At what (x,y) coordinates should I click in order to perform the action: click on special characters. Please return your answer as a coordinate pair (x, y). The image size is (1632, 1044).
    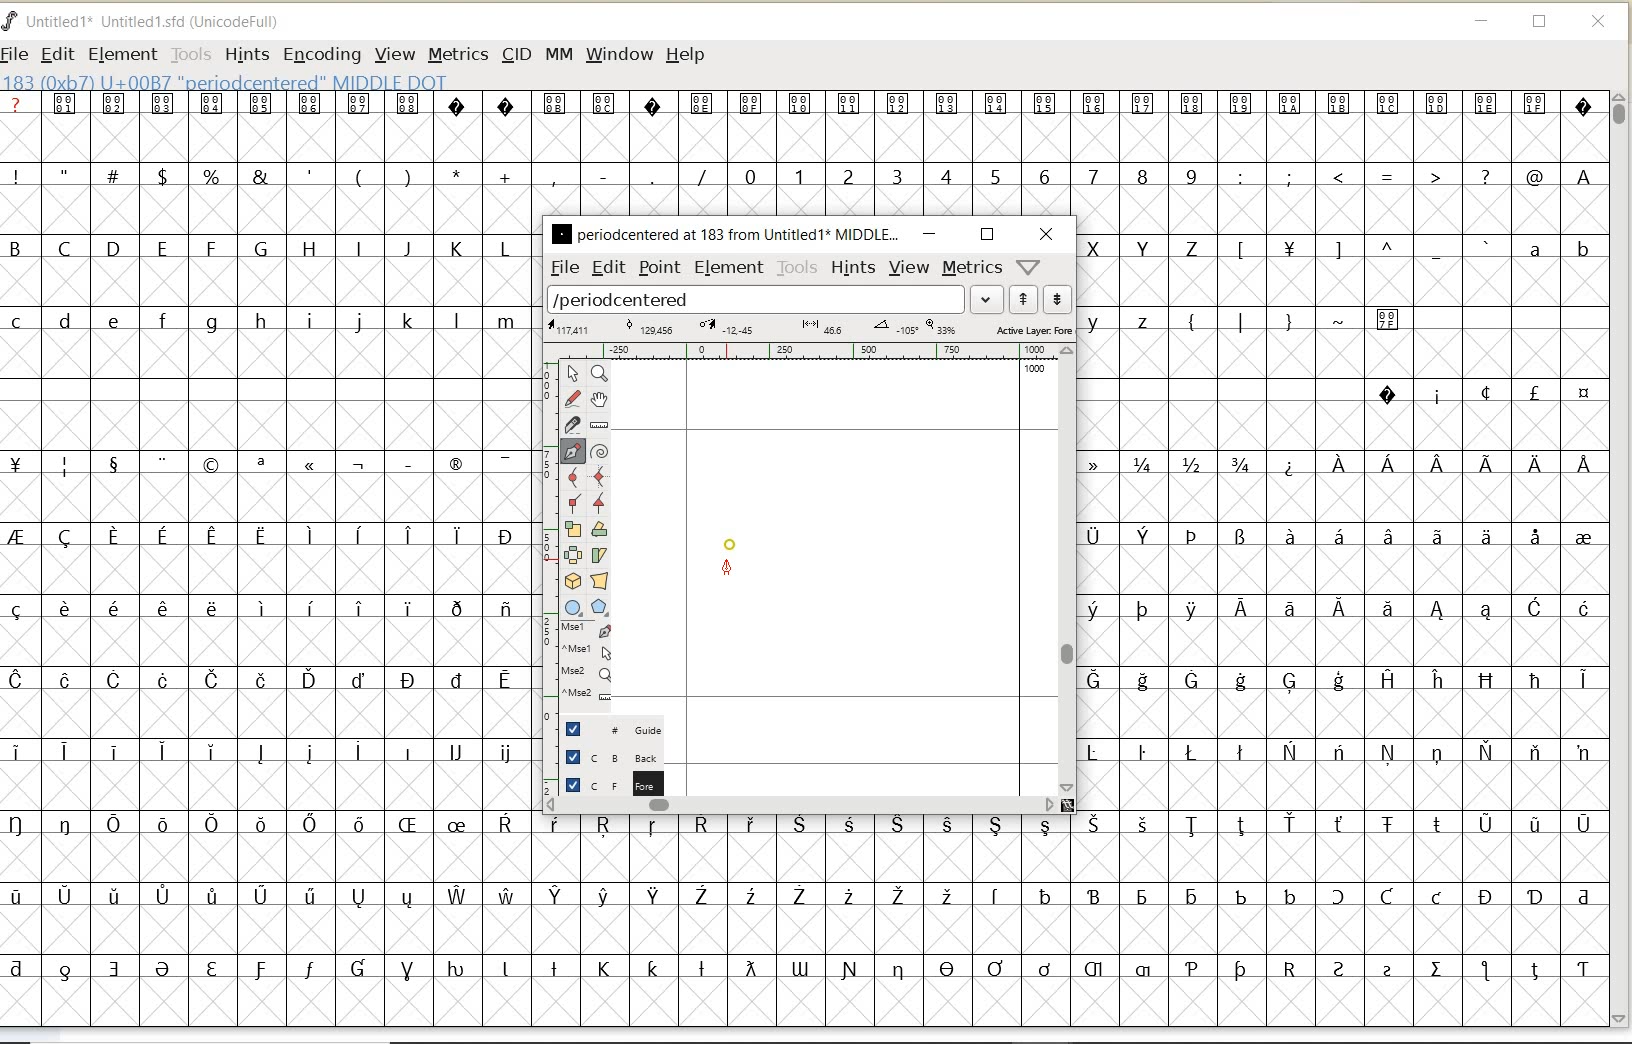
    Looking at the image, I should click on (357, 175).